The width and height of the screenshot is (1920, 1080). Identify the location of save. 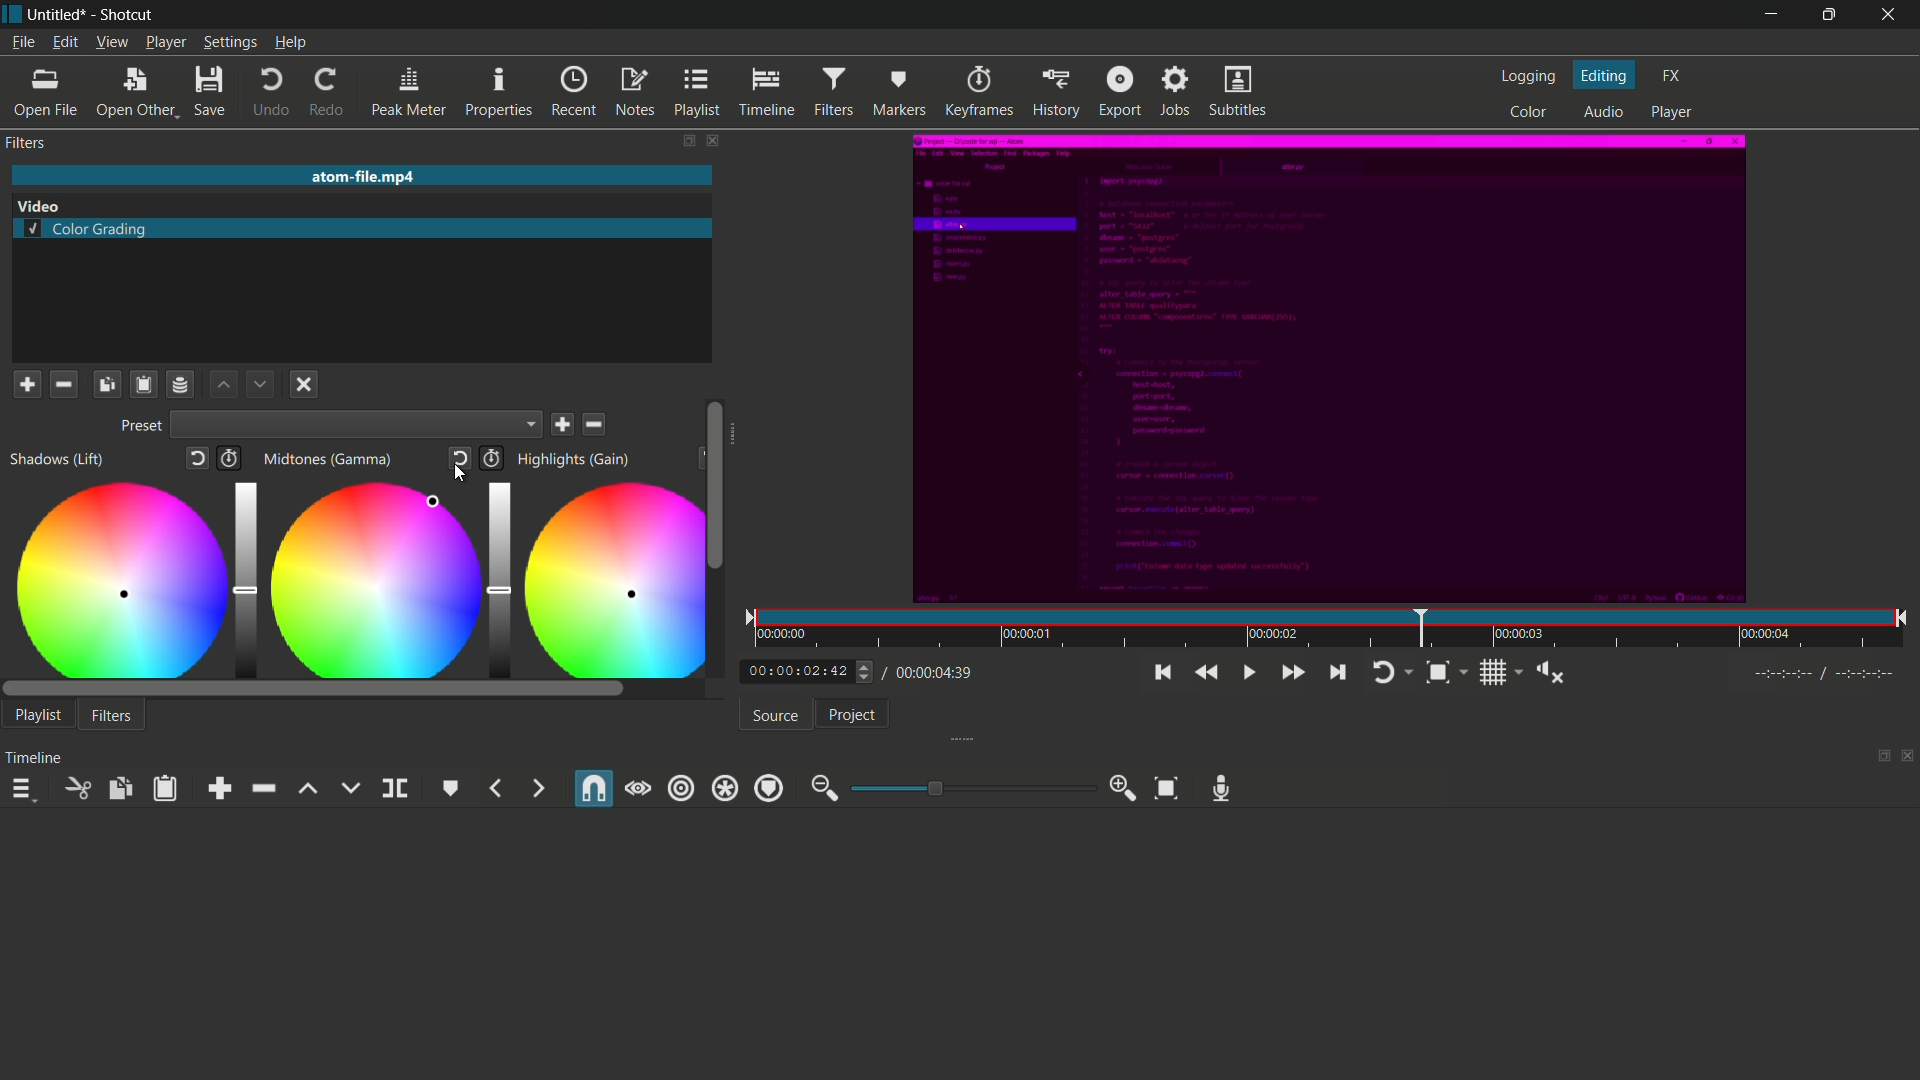
(565, 425).